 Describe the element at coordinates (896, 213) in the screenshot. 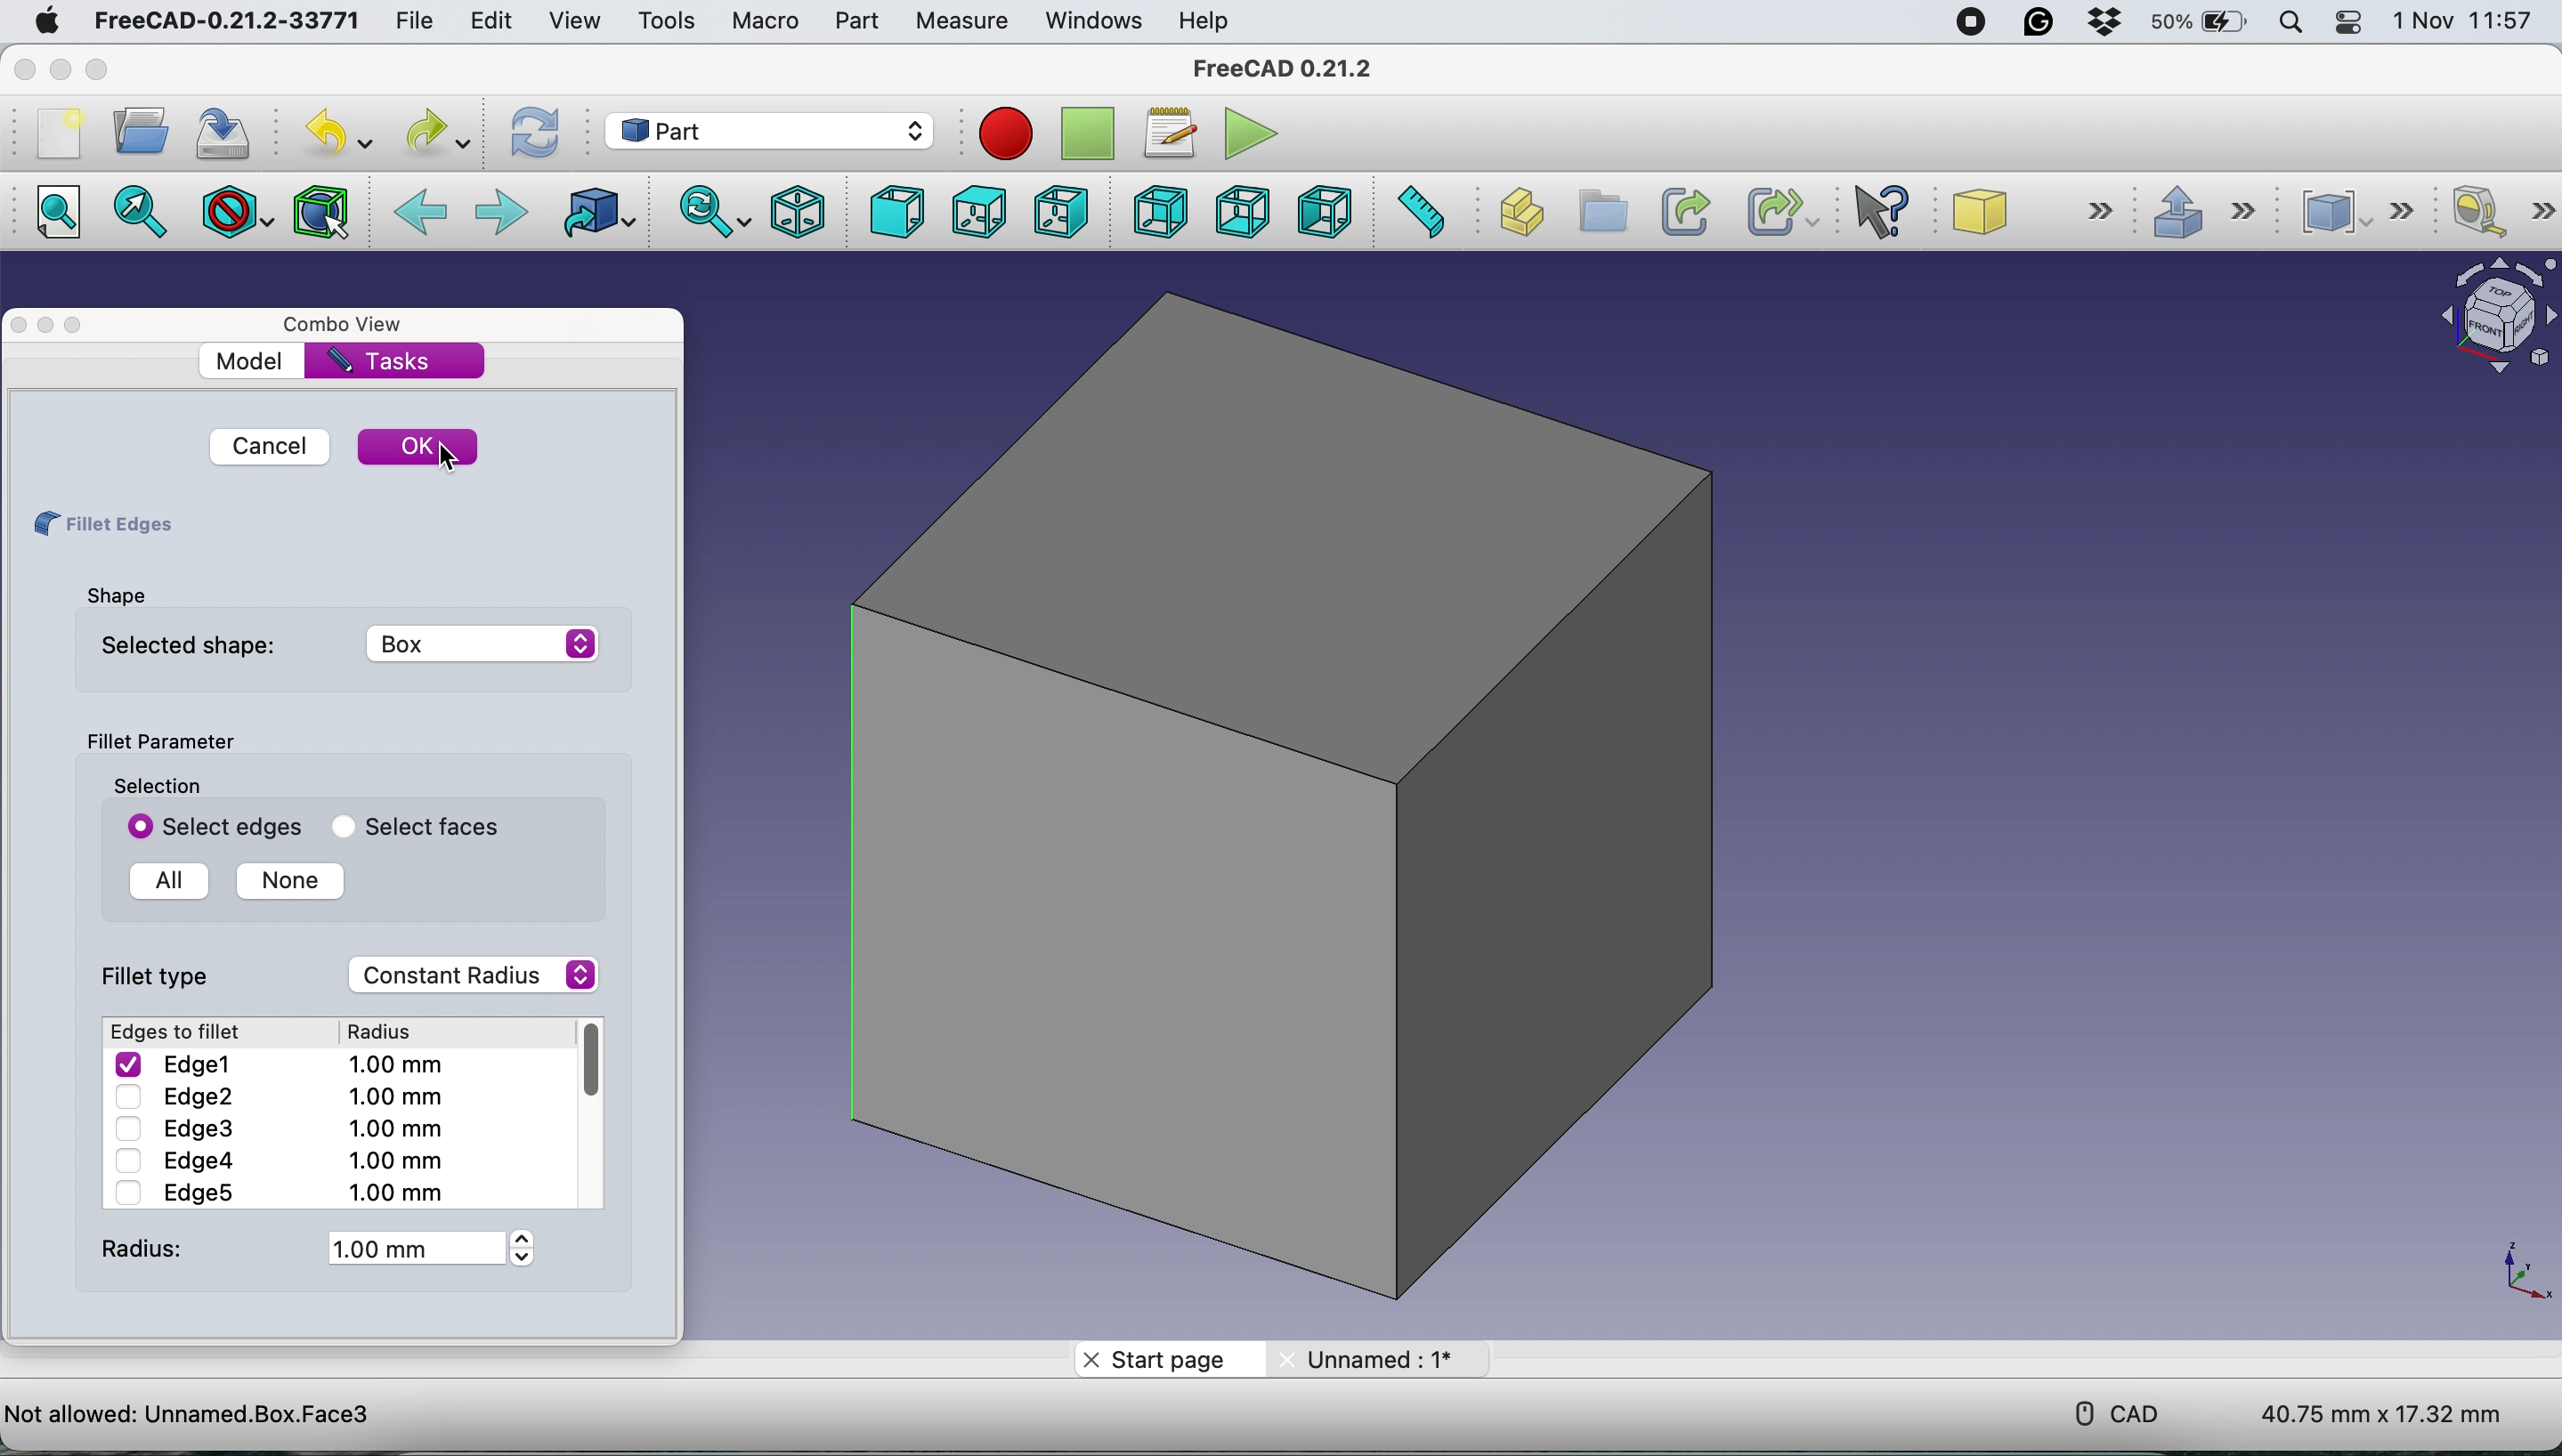

I see `front` at that location.